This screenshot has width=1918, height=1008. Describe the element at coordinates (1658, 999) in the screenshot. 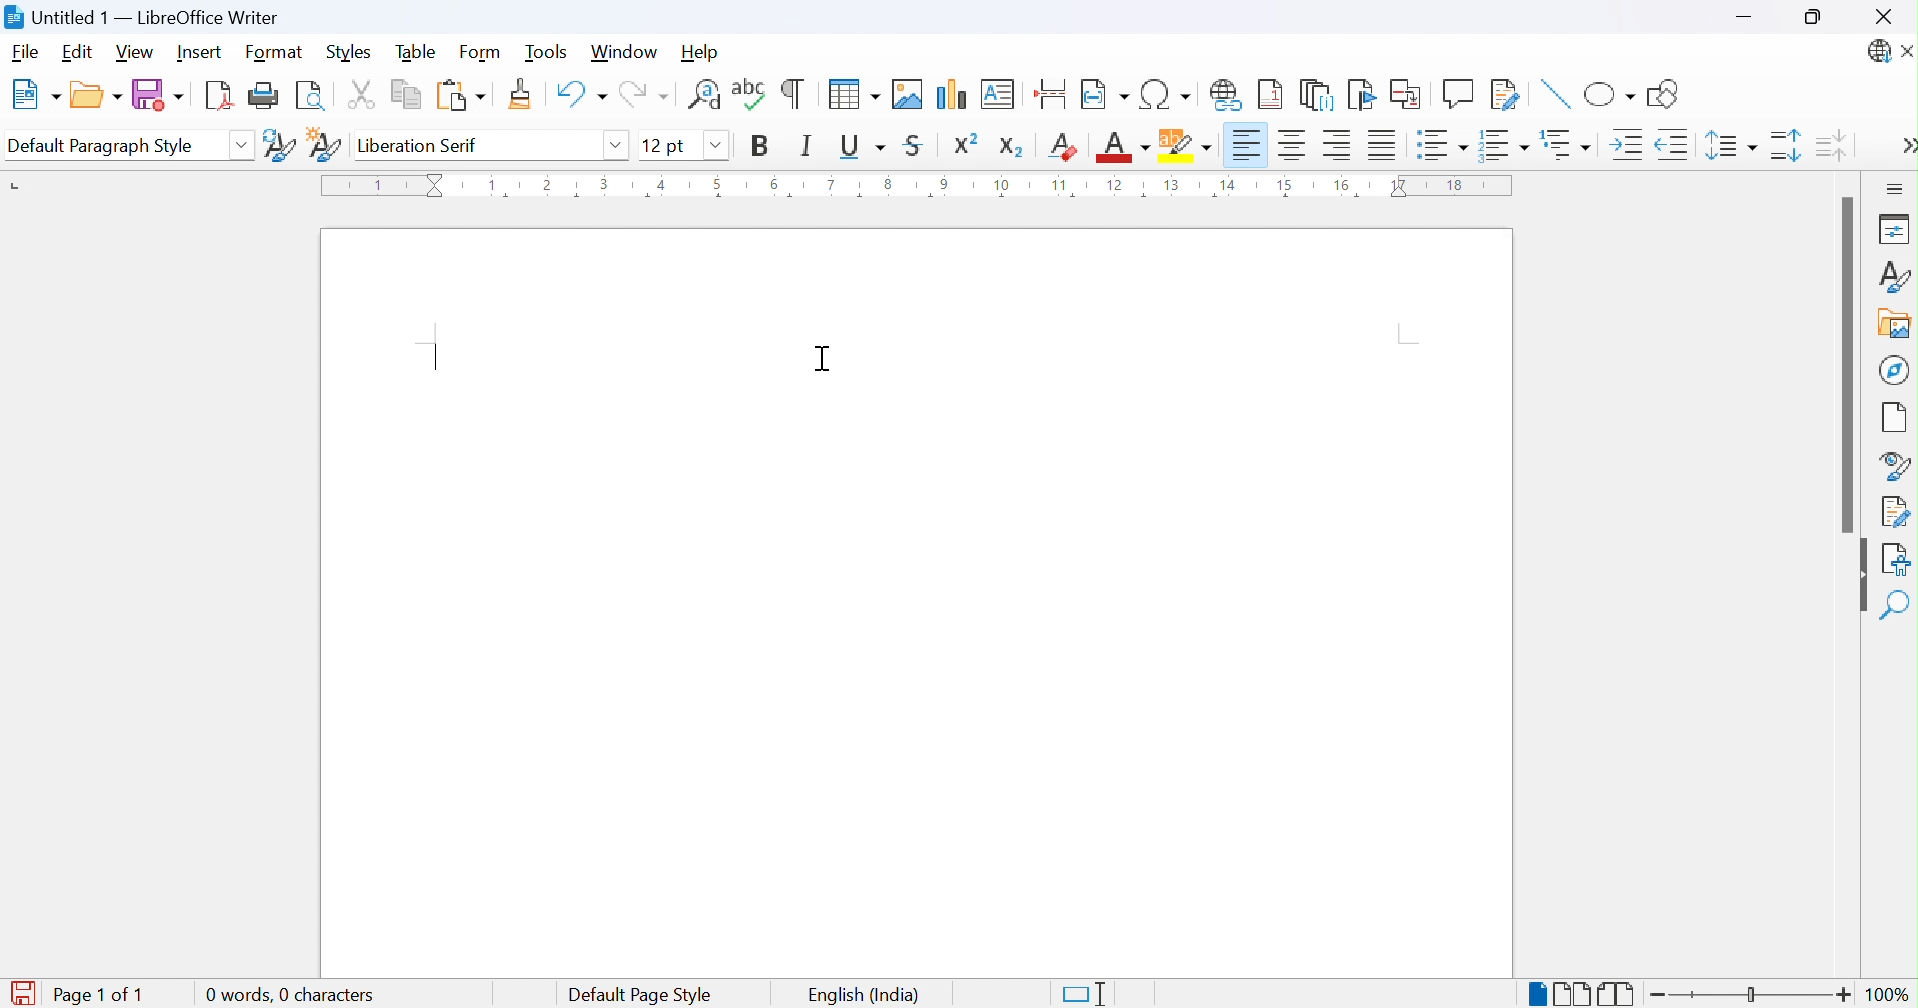

I see `Zoom out` at that location.